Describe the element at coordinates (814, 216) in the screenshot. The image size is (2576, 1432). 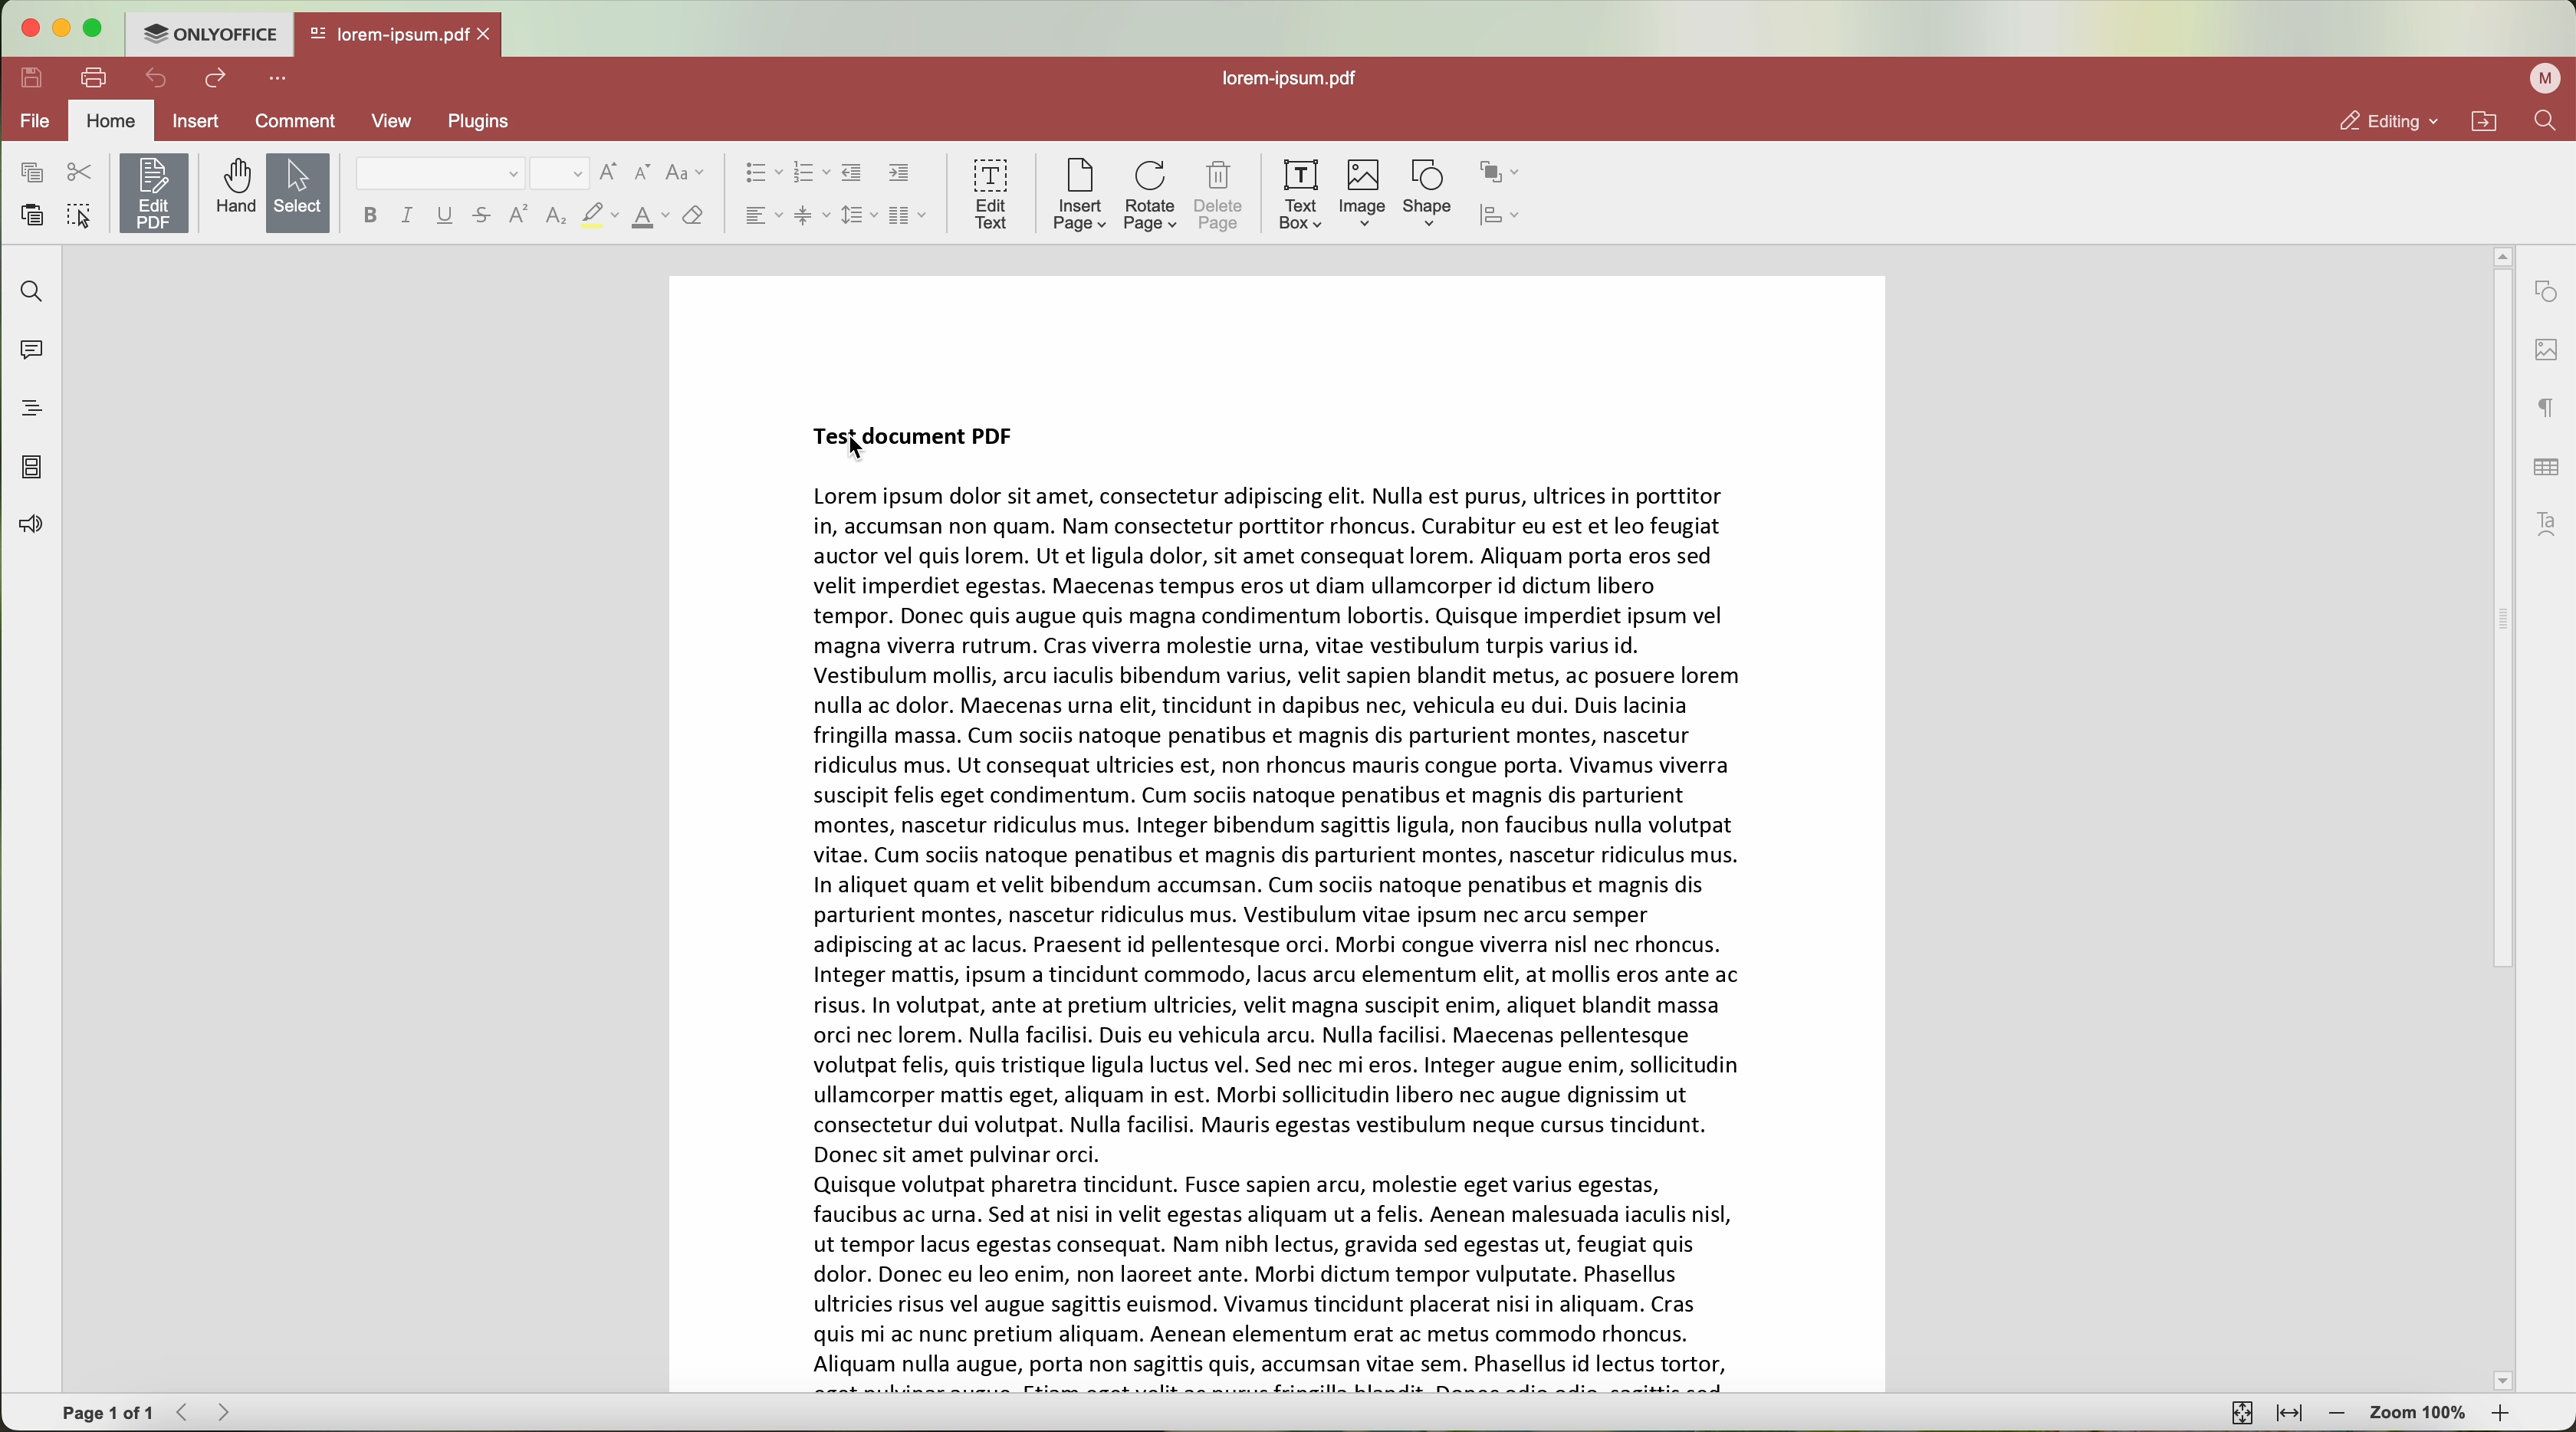
I see `vertical align` at that location.